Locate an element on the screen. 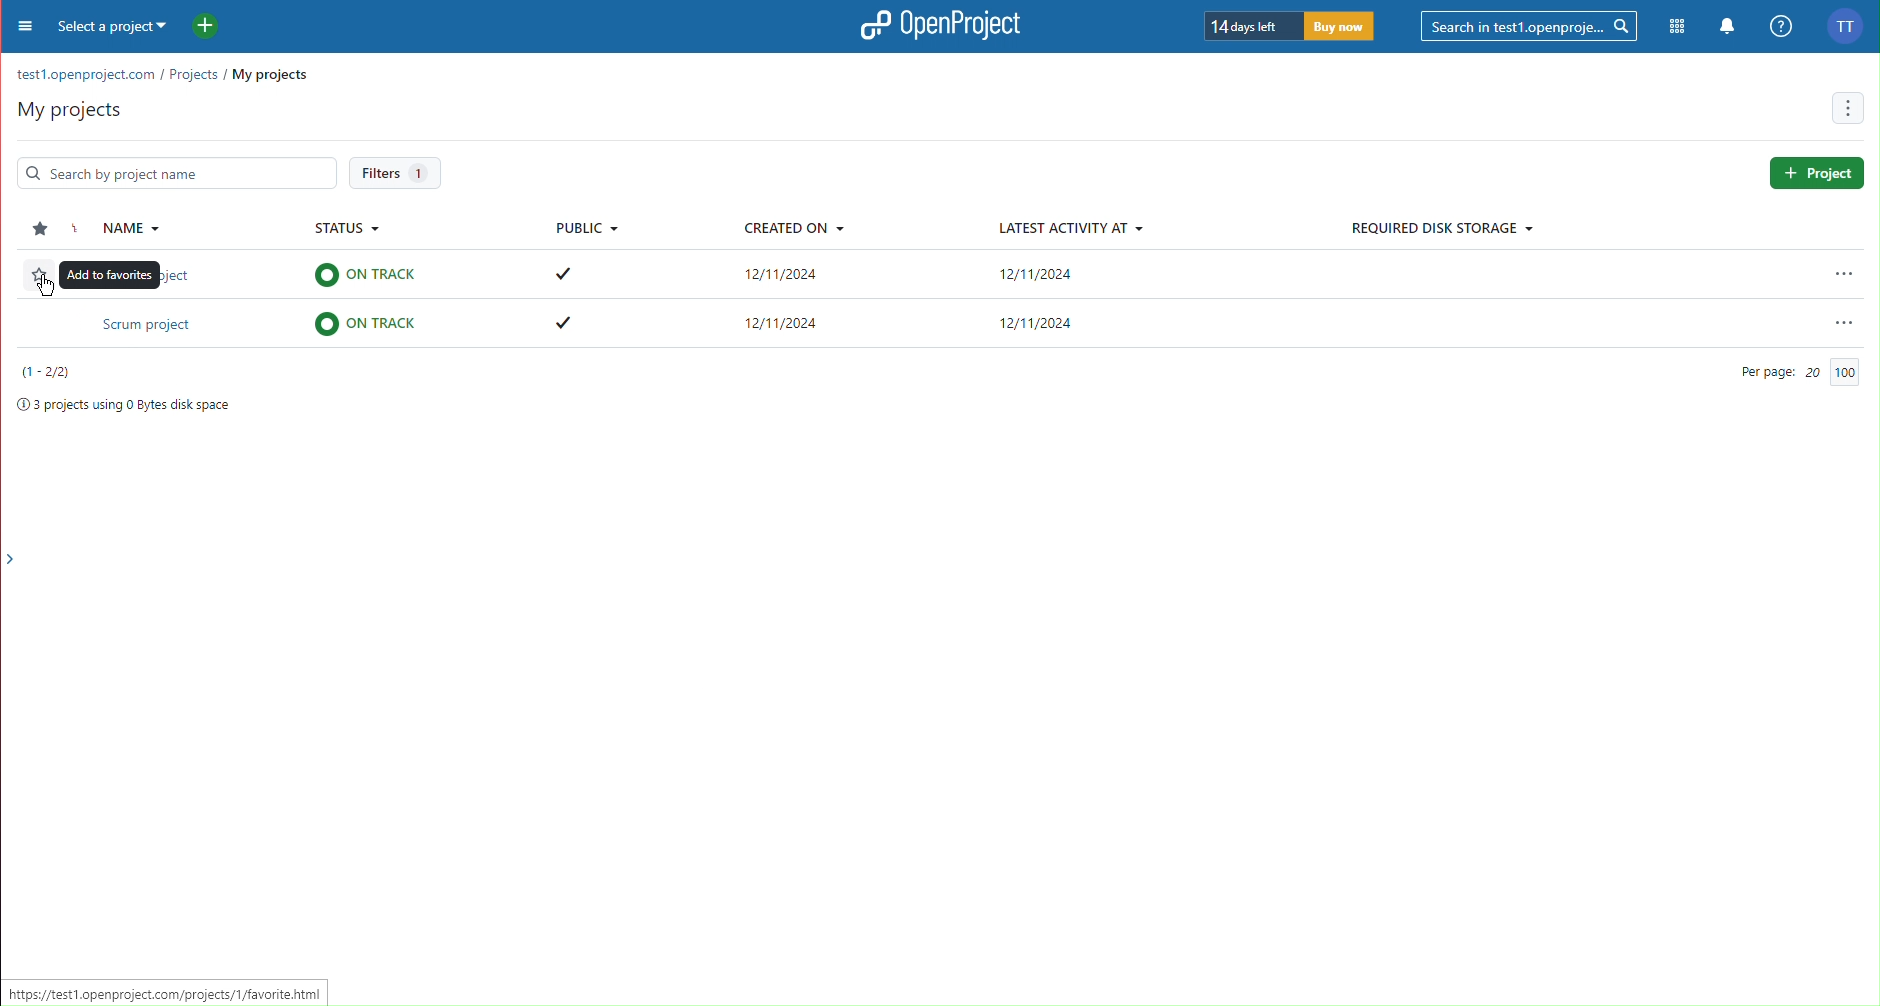  Status is located at coordinates (352, 231).